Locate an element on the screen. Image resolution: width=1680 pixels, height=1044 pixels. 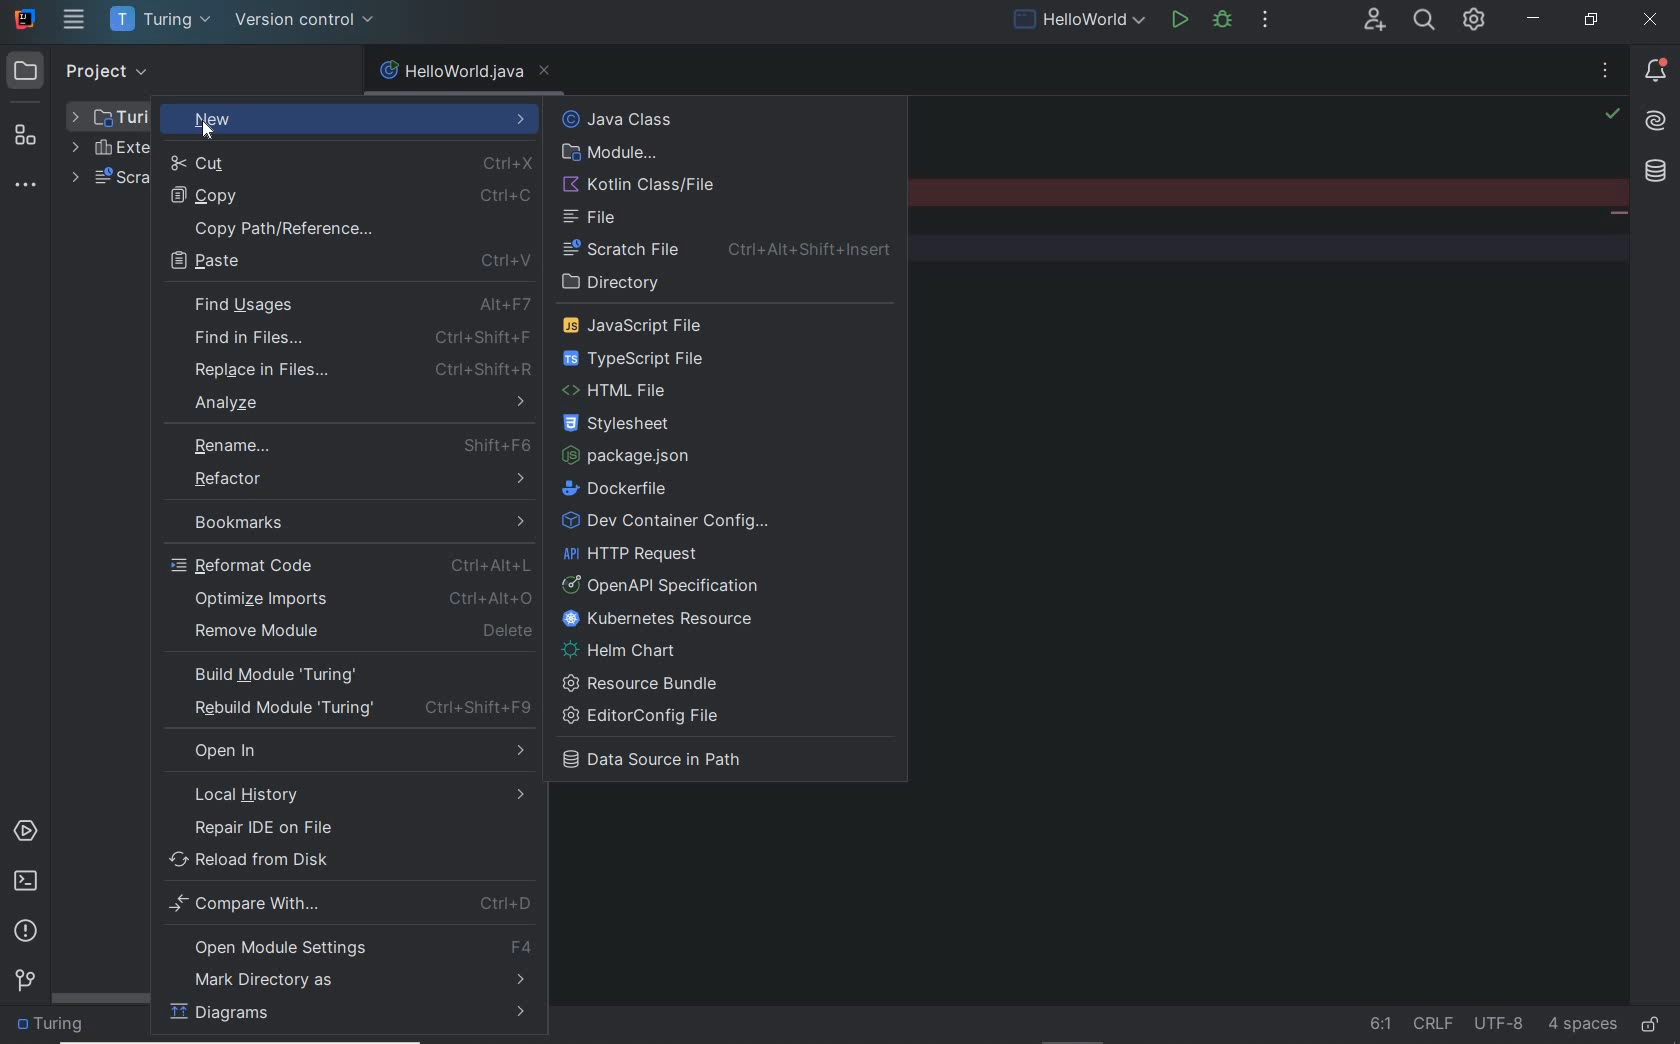
file is located at coordinates (594, 218).